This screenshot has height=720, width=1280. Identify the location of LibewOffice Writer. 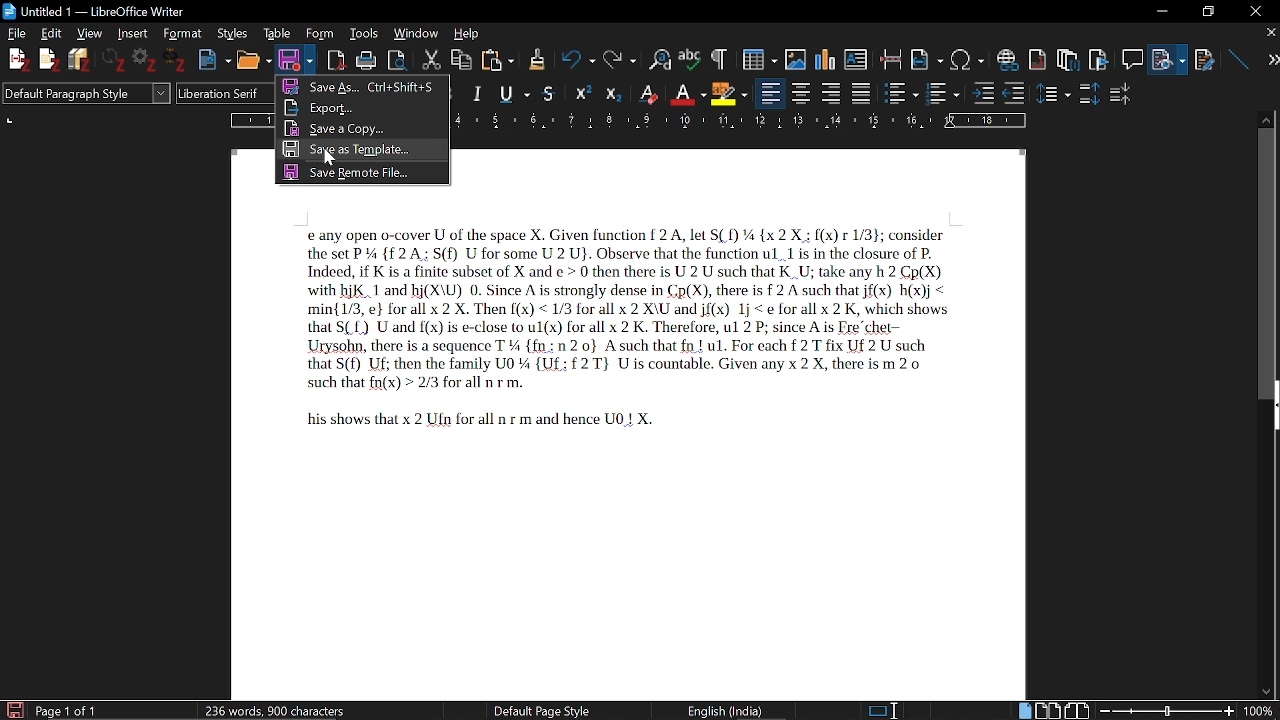
(9, 10).